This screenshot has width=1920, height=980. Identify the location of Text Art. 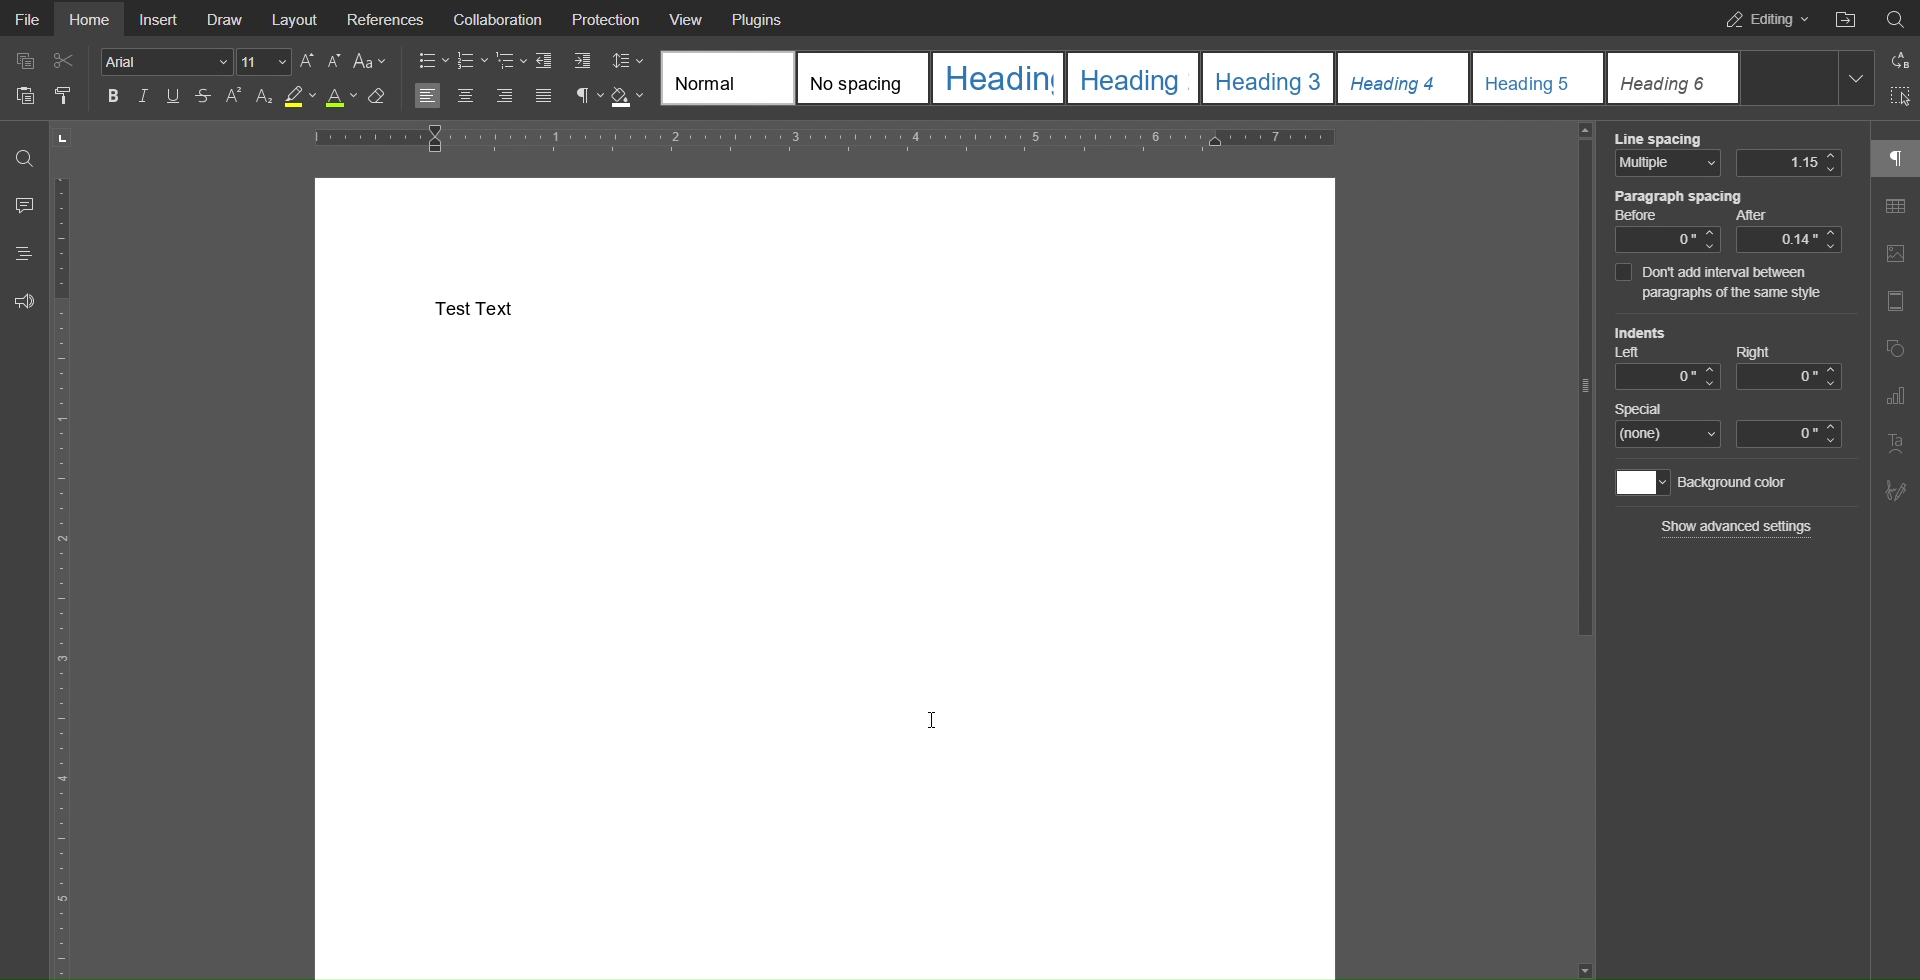
(1896, 444).